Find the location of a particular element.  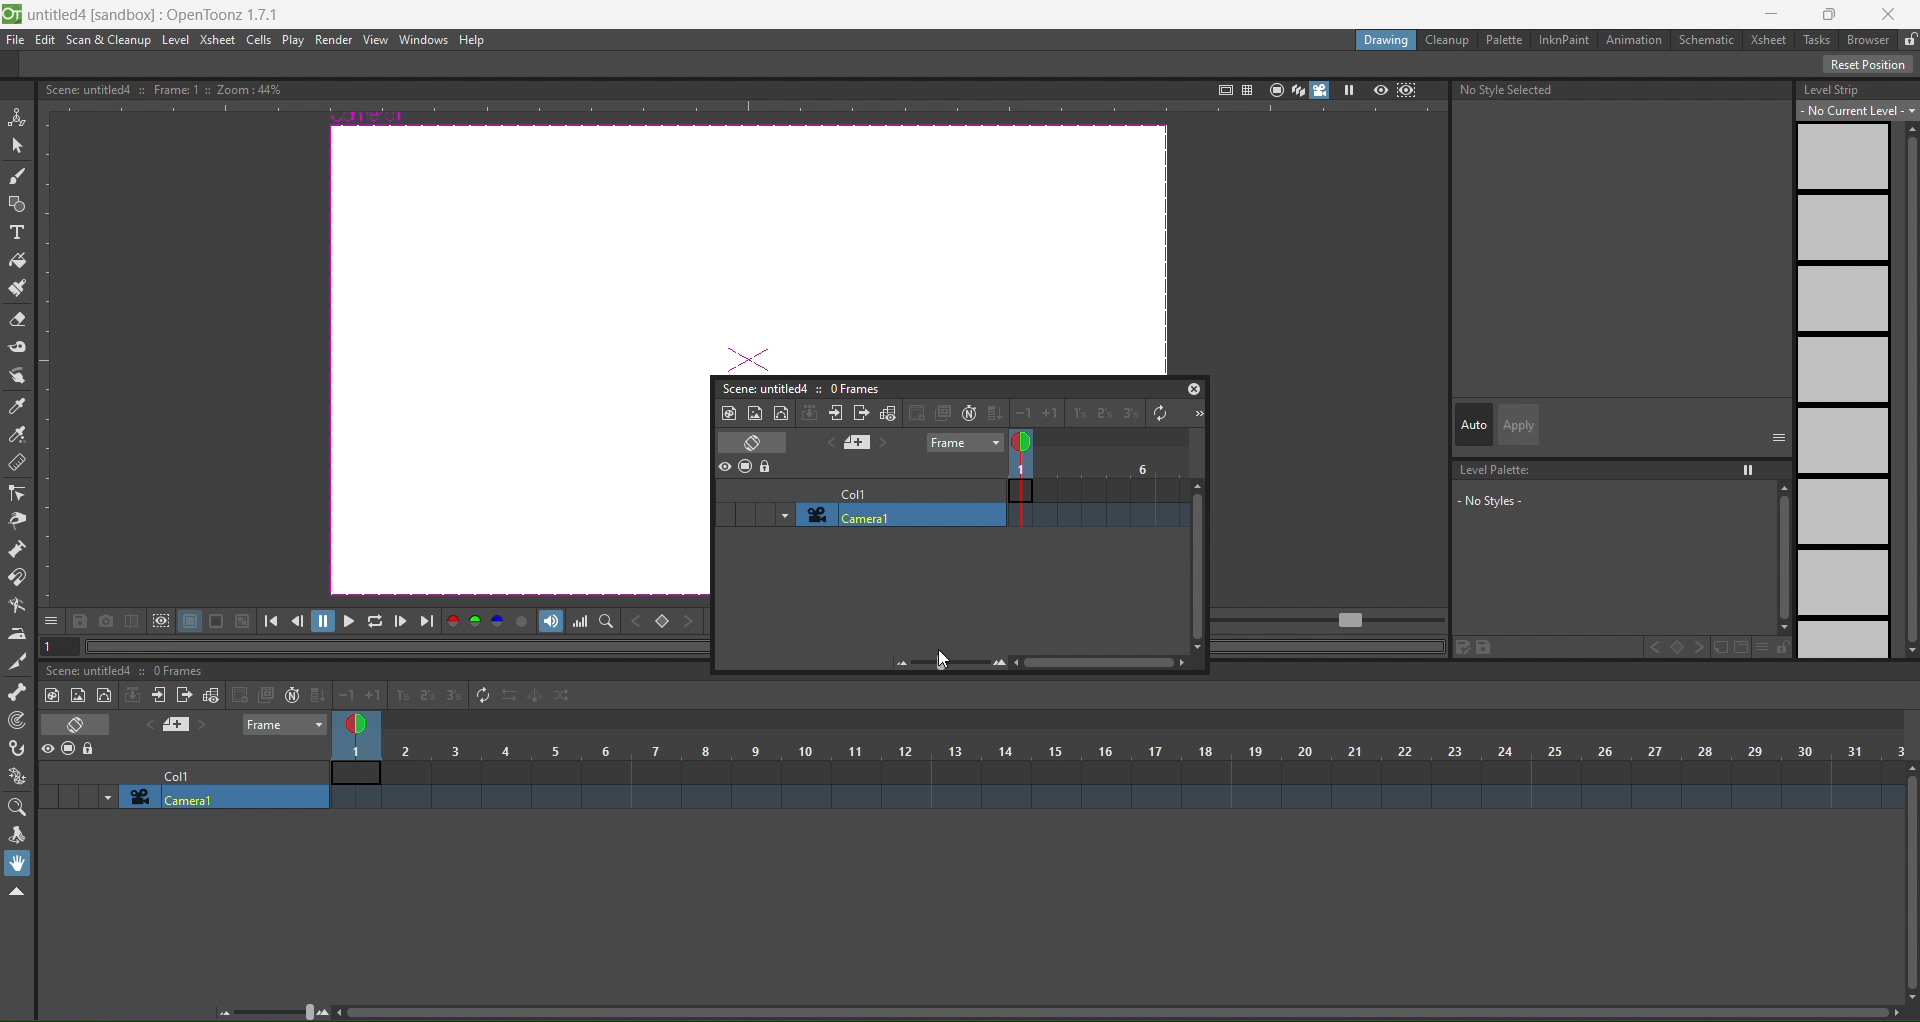

maximize is located at coordinates (1833, 13).